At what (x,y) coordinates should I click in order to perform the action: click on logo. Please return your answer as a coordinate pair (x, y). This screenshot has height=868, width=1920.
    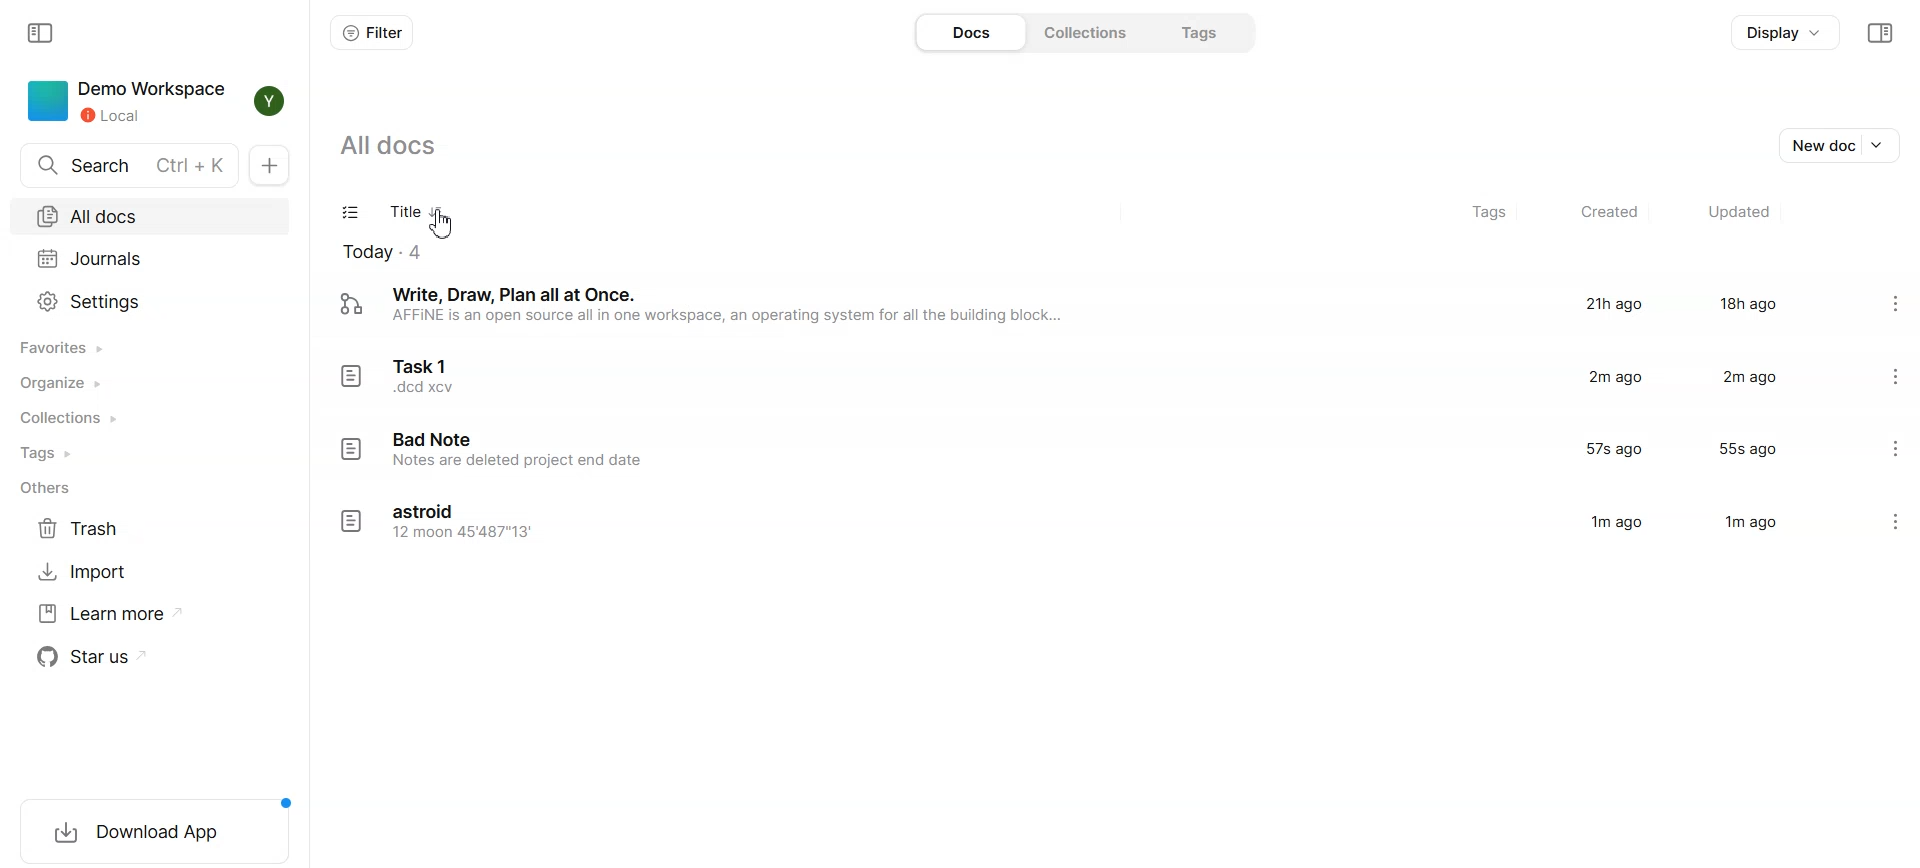
    Looking at the image, I should click on (351, 377).